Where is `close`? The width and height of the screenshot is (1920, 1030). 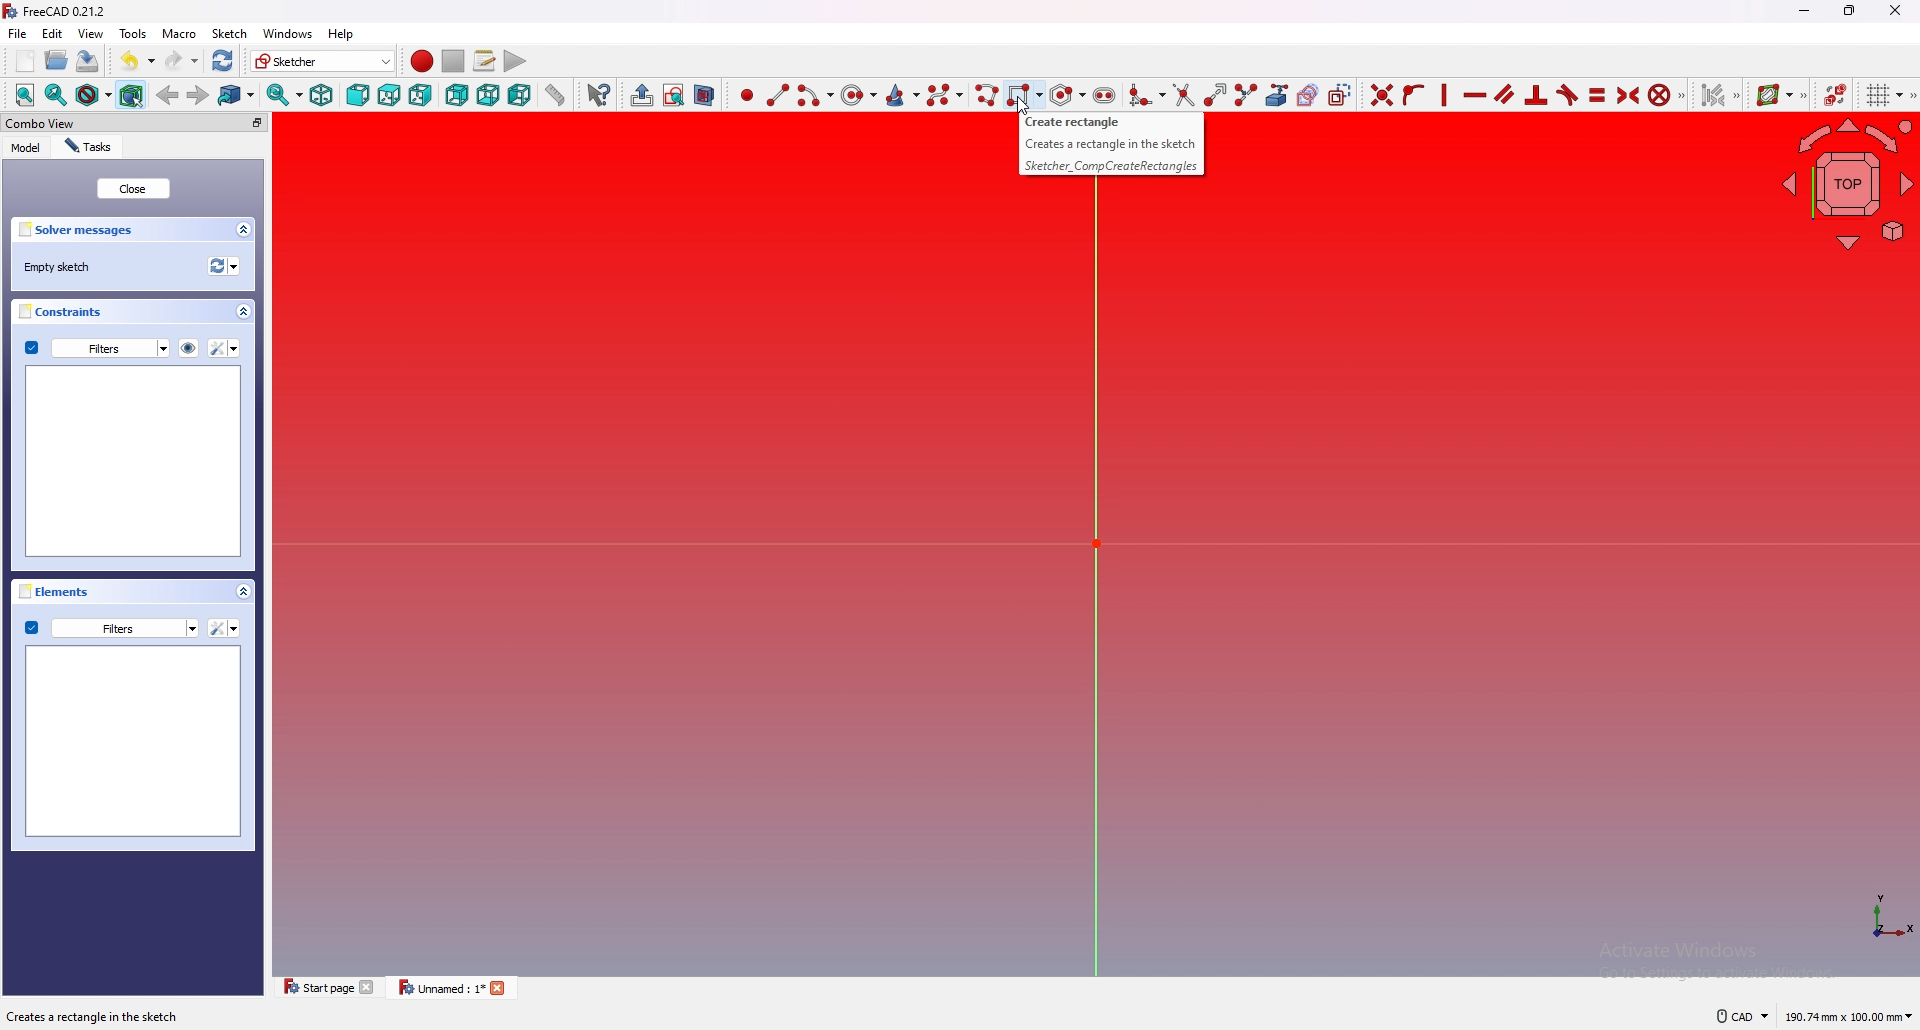 close is located at coordinates (1891, 11).